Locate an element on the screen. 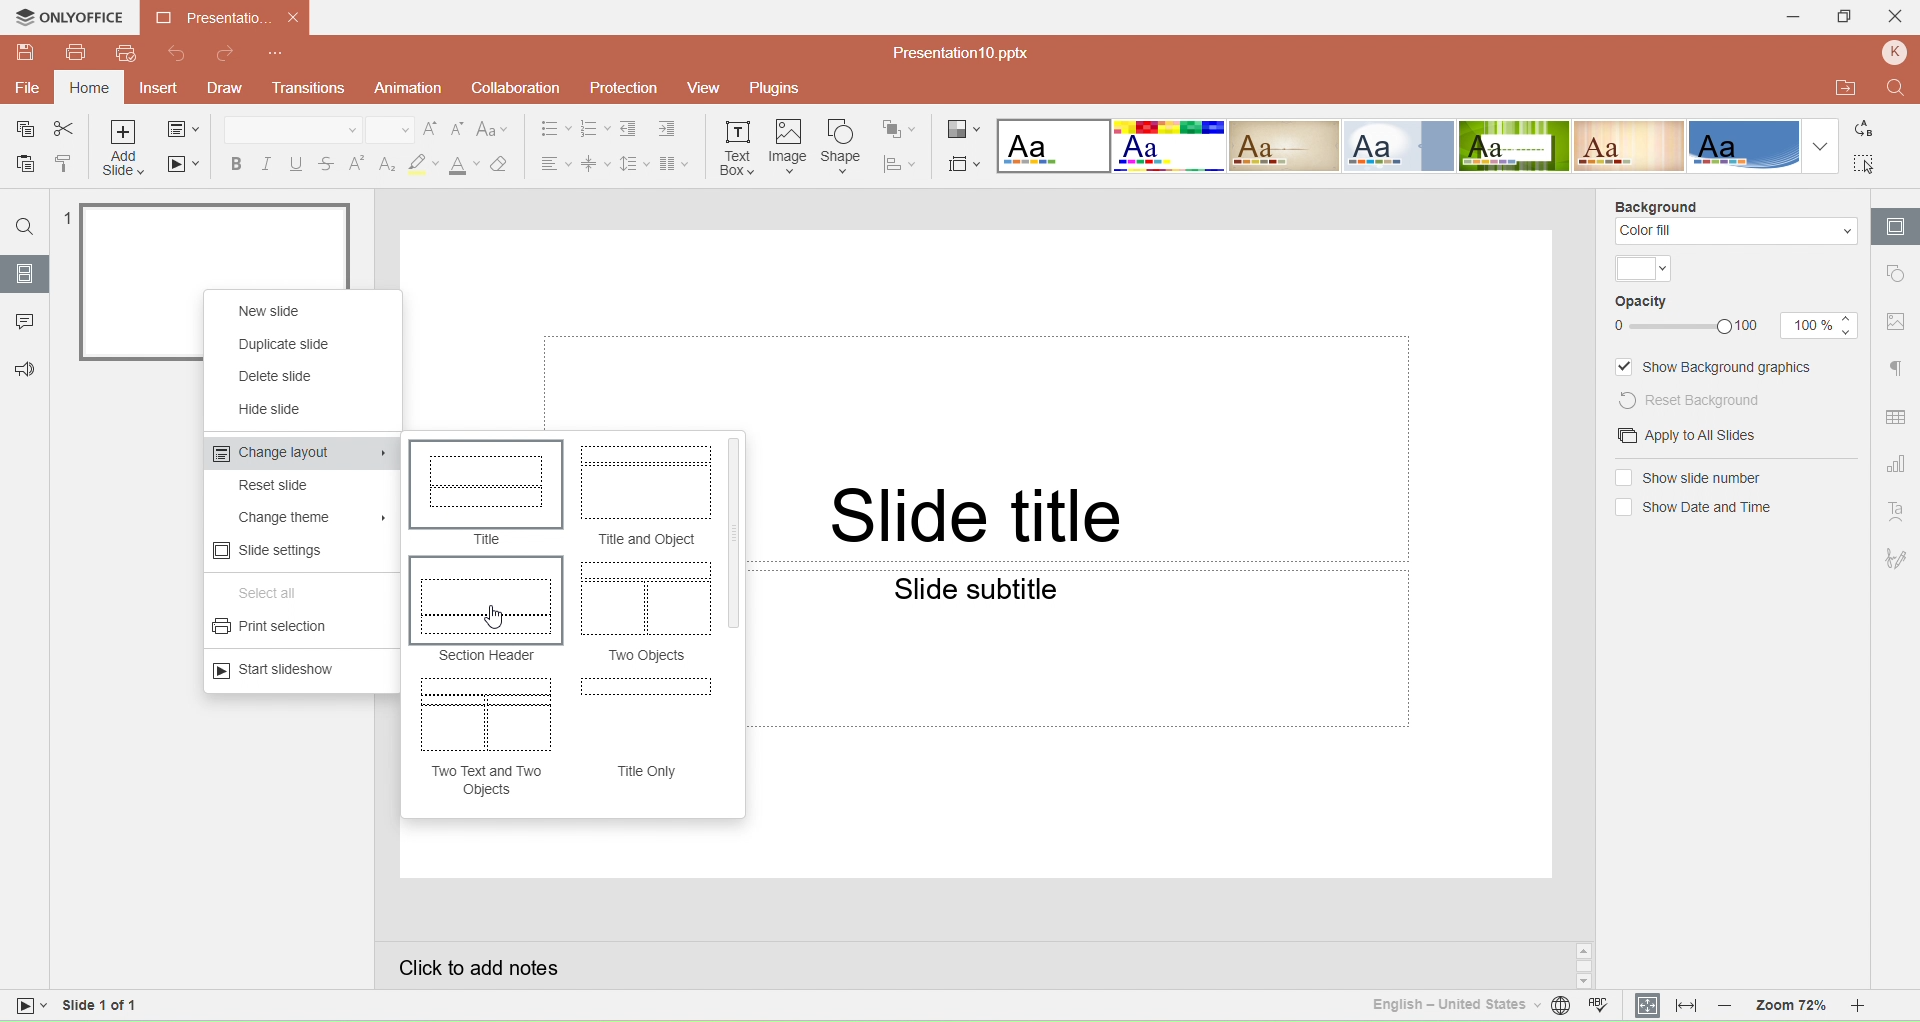 Image resolution: width=1920 pixels, height=1022 pixels. Paste is located at coordinates (22, 165).